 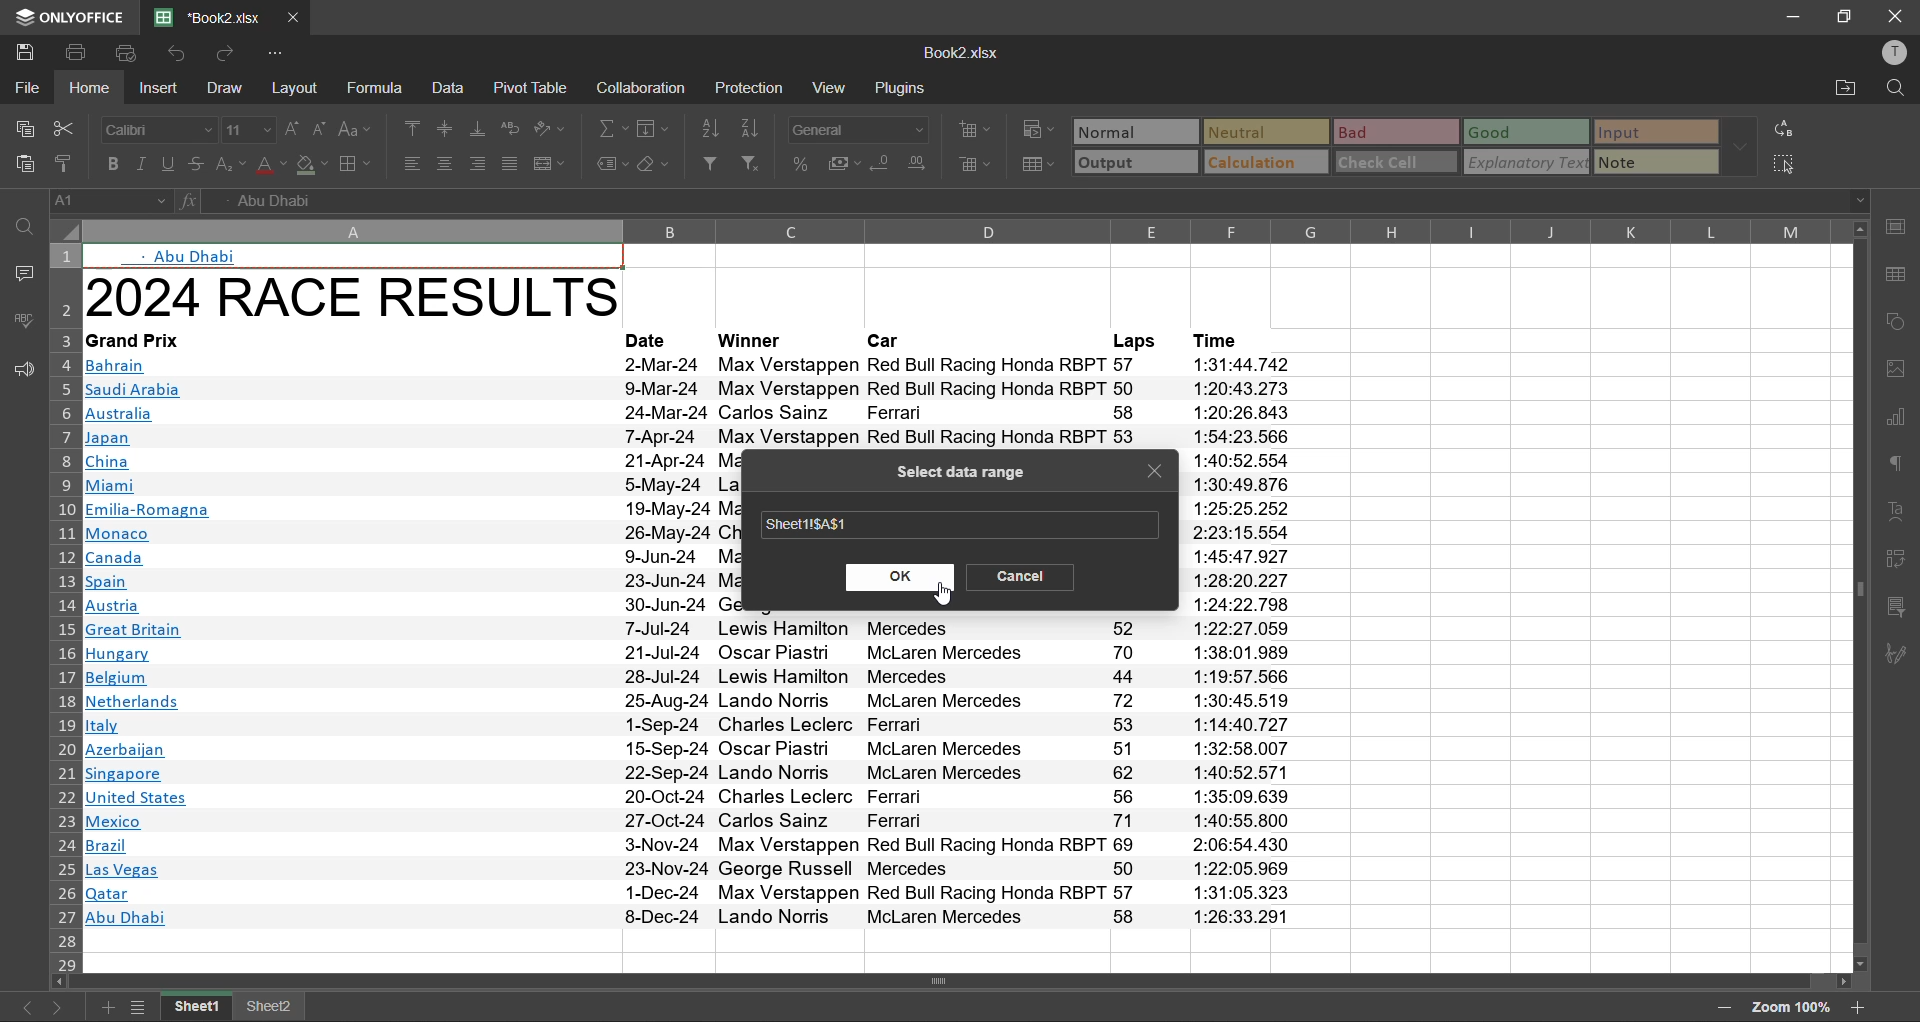 I want to click on fill color, so click(x=312, y=170).